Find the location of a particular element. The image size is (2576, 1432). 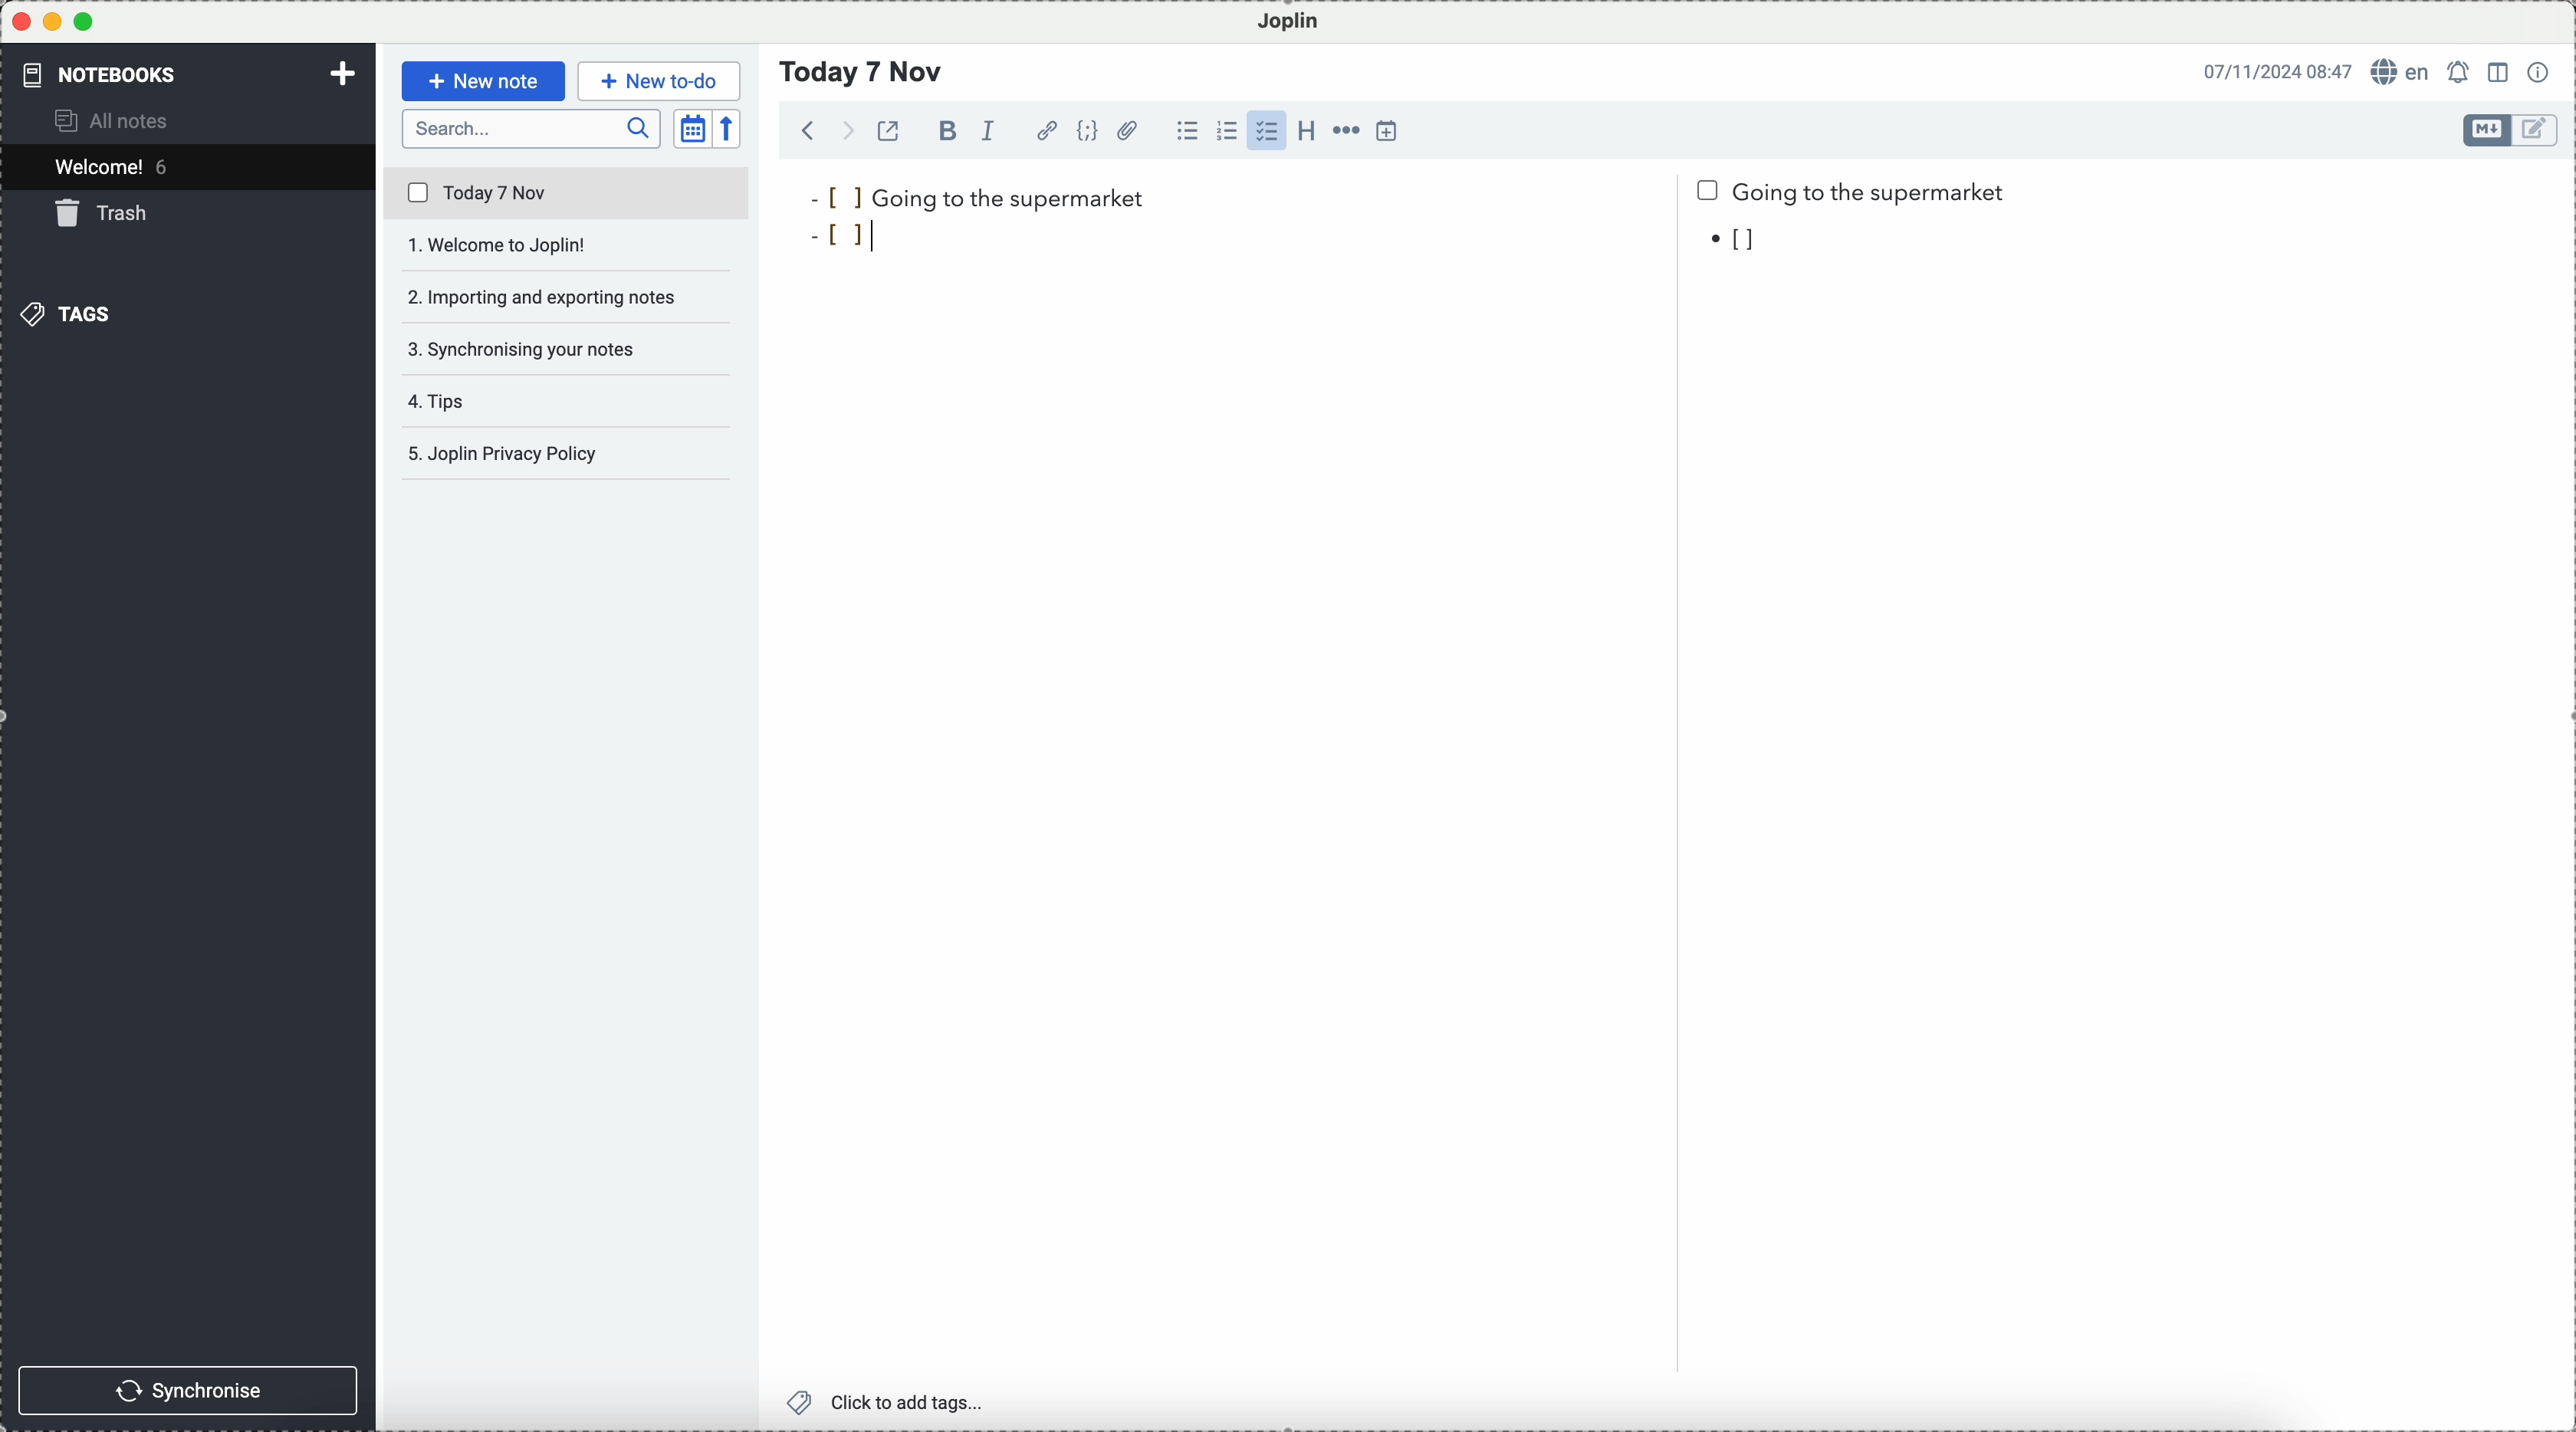

Today 7 Nov - typing title is located at coordinates (863, 72).